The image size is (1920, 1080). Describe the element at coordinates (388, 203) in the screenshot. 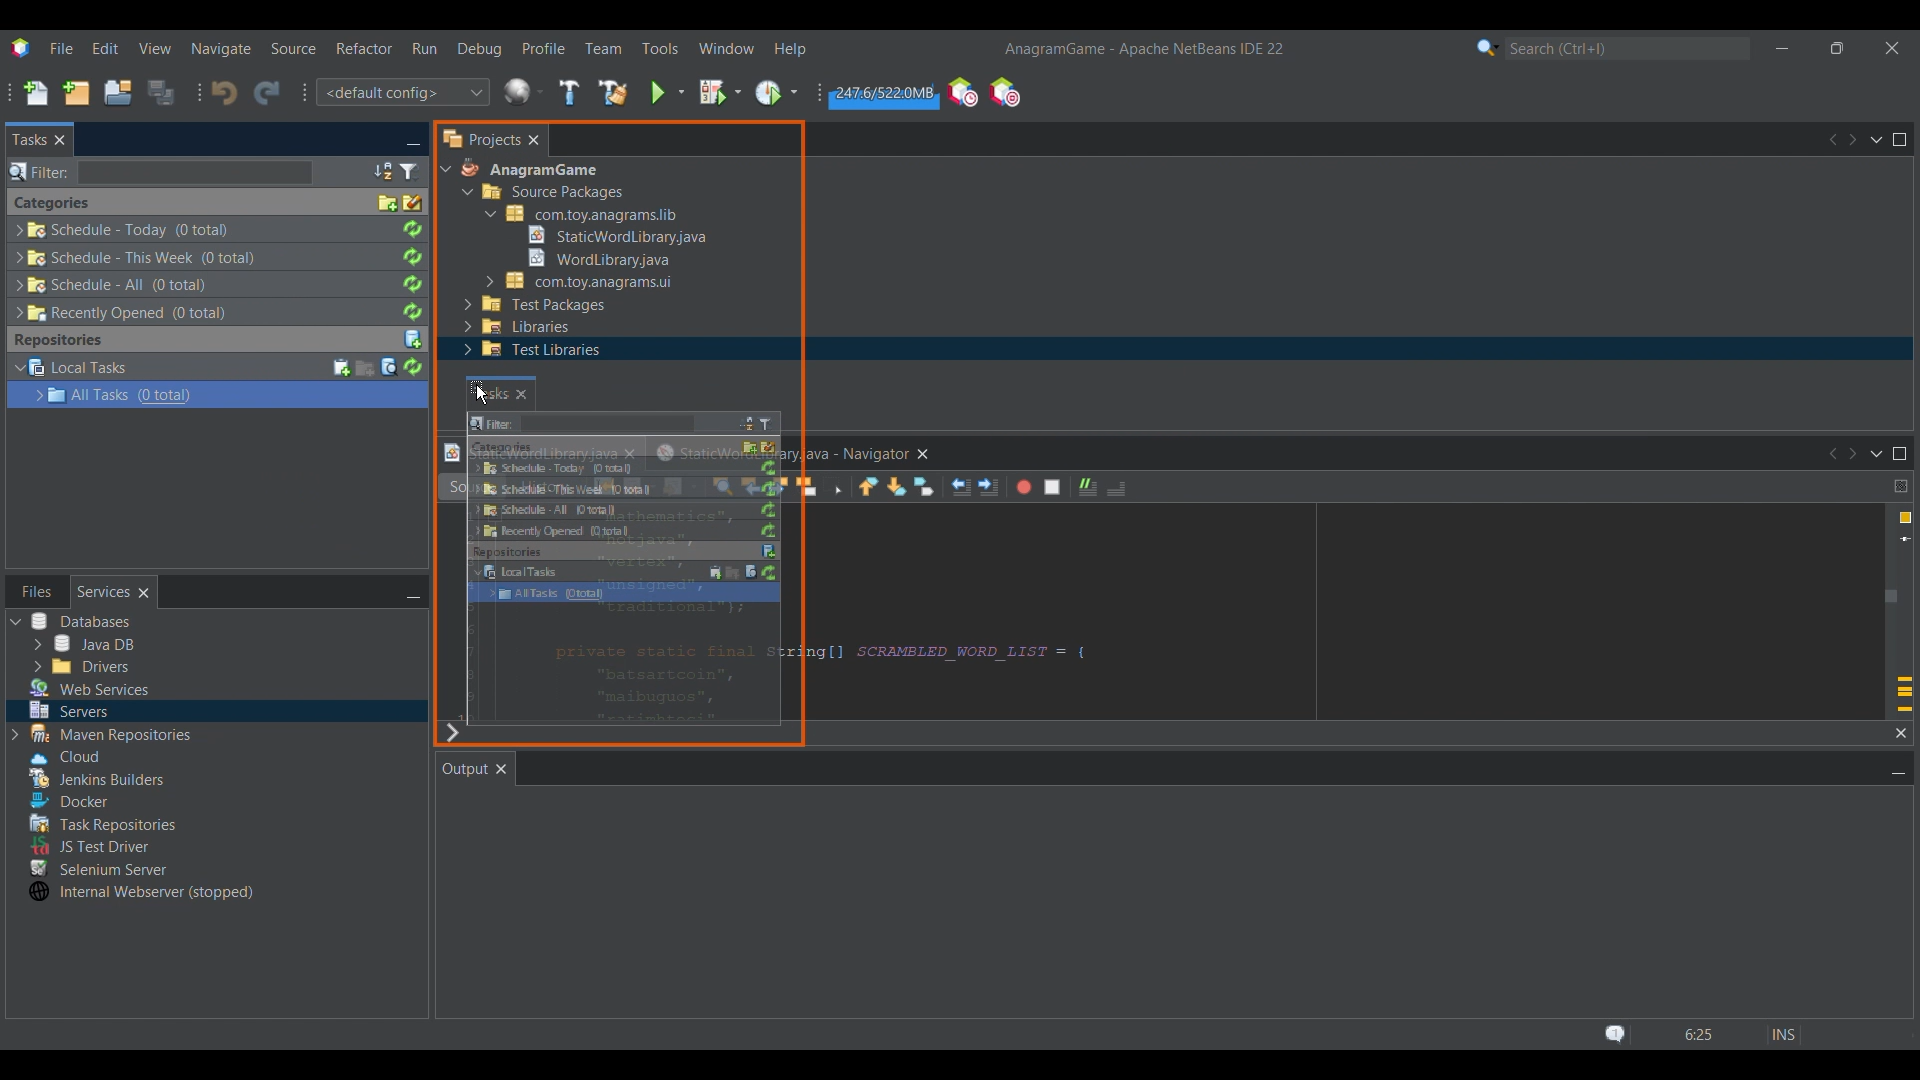

I see `Create category` at that location.